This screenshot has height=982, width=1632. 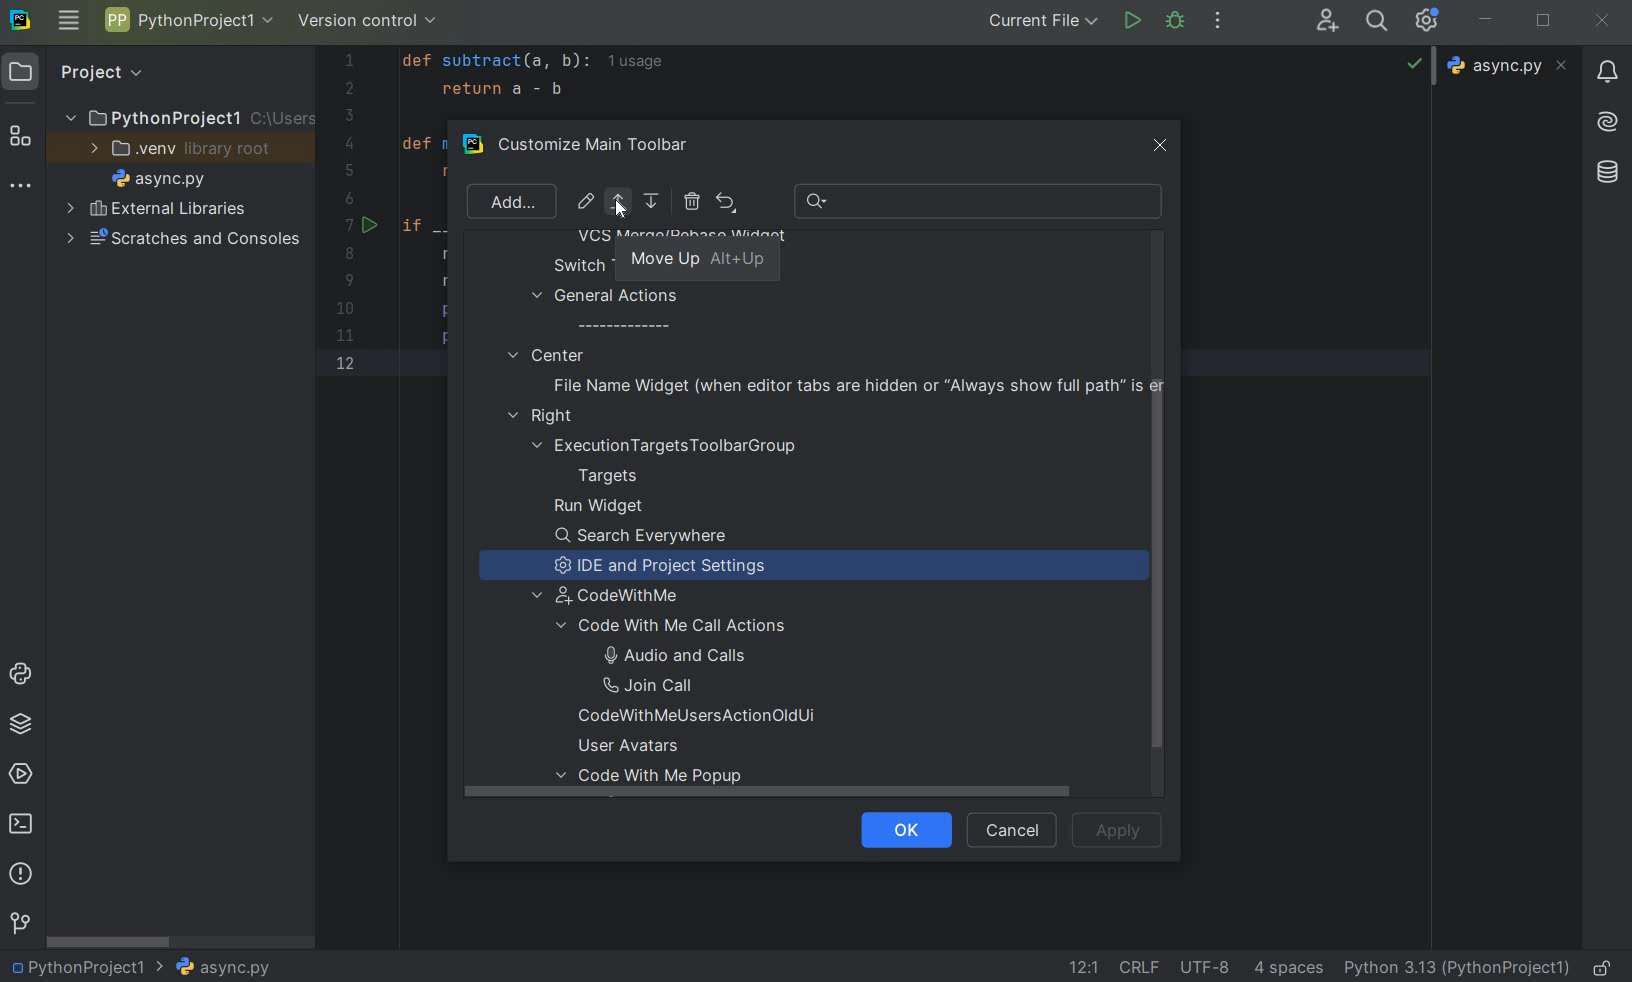 I want to click on SCRATCHES AND CONSOLES, so click(x=184, y=239).